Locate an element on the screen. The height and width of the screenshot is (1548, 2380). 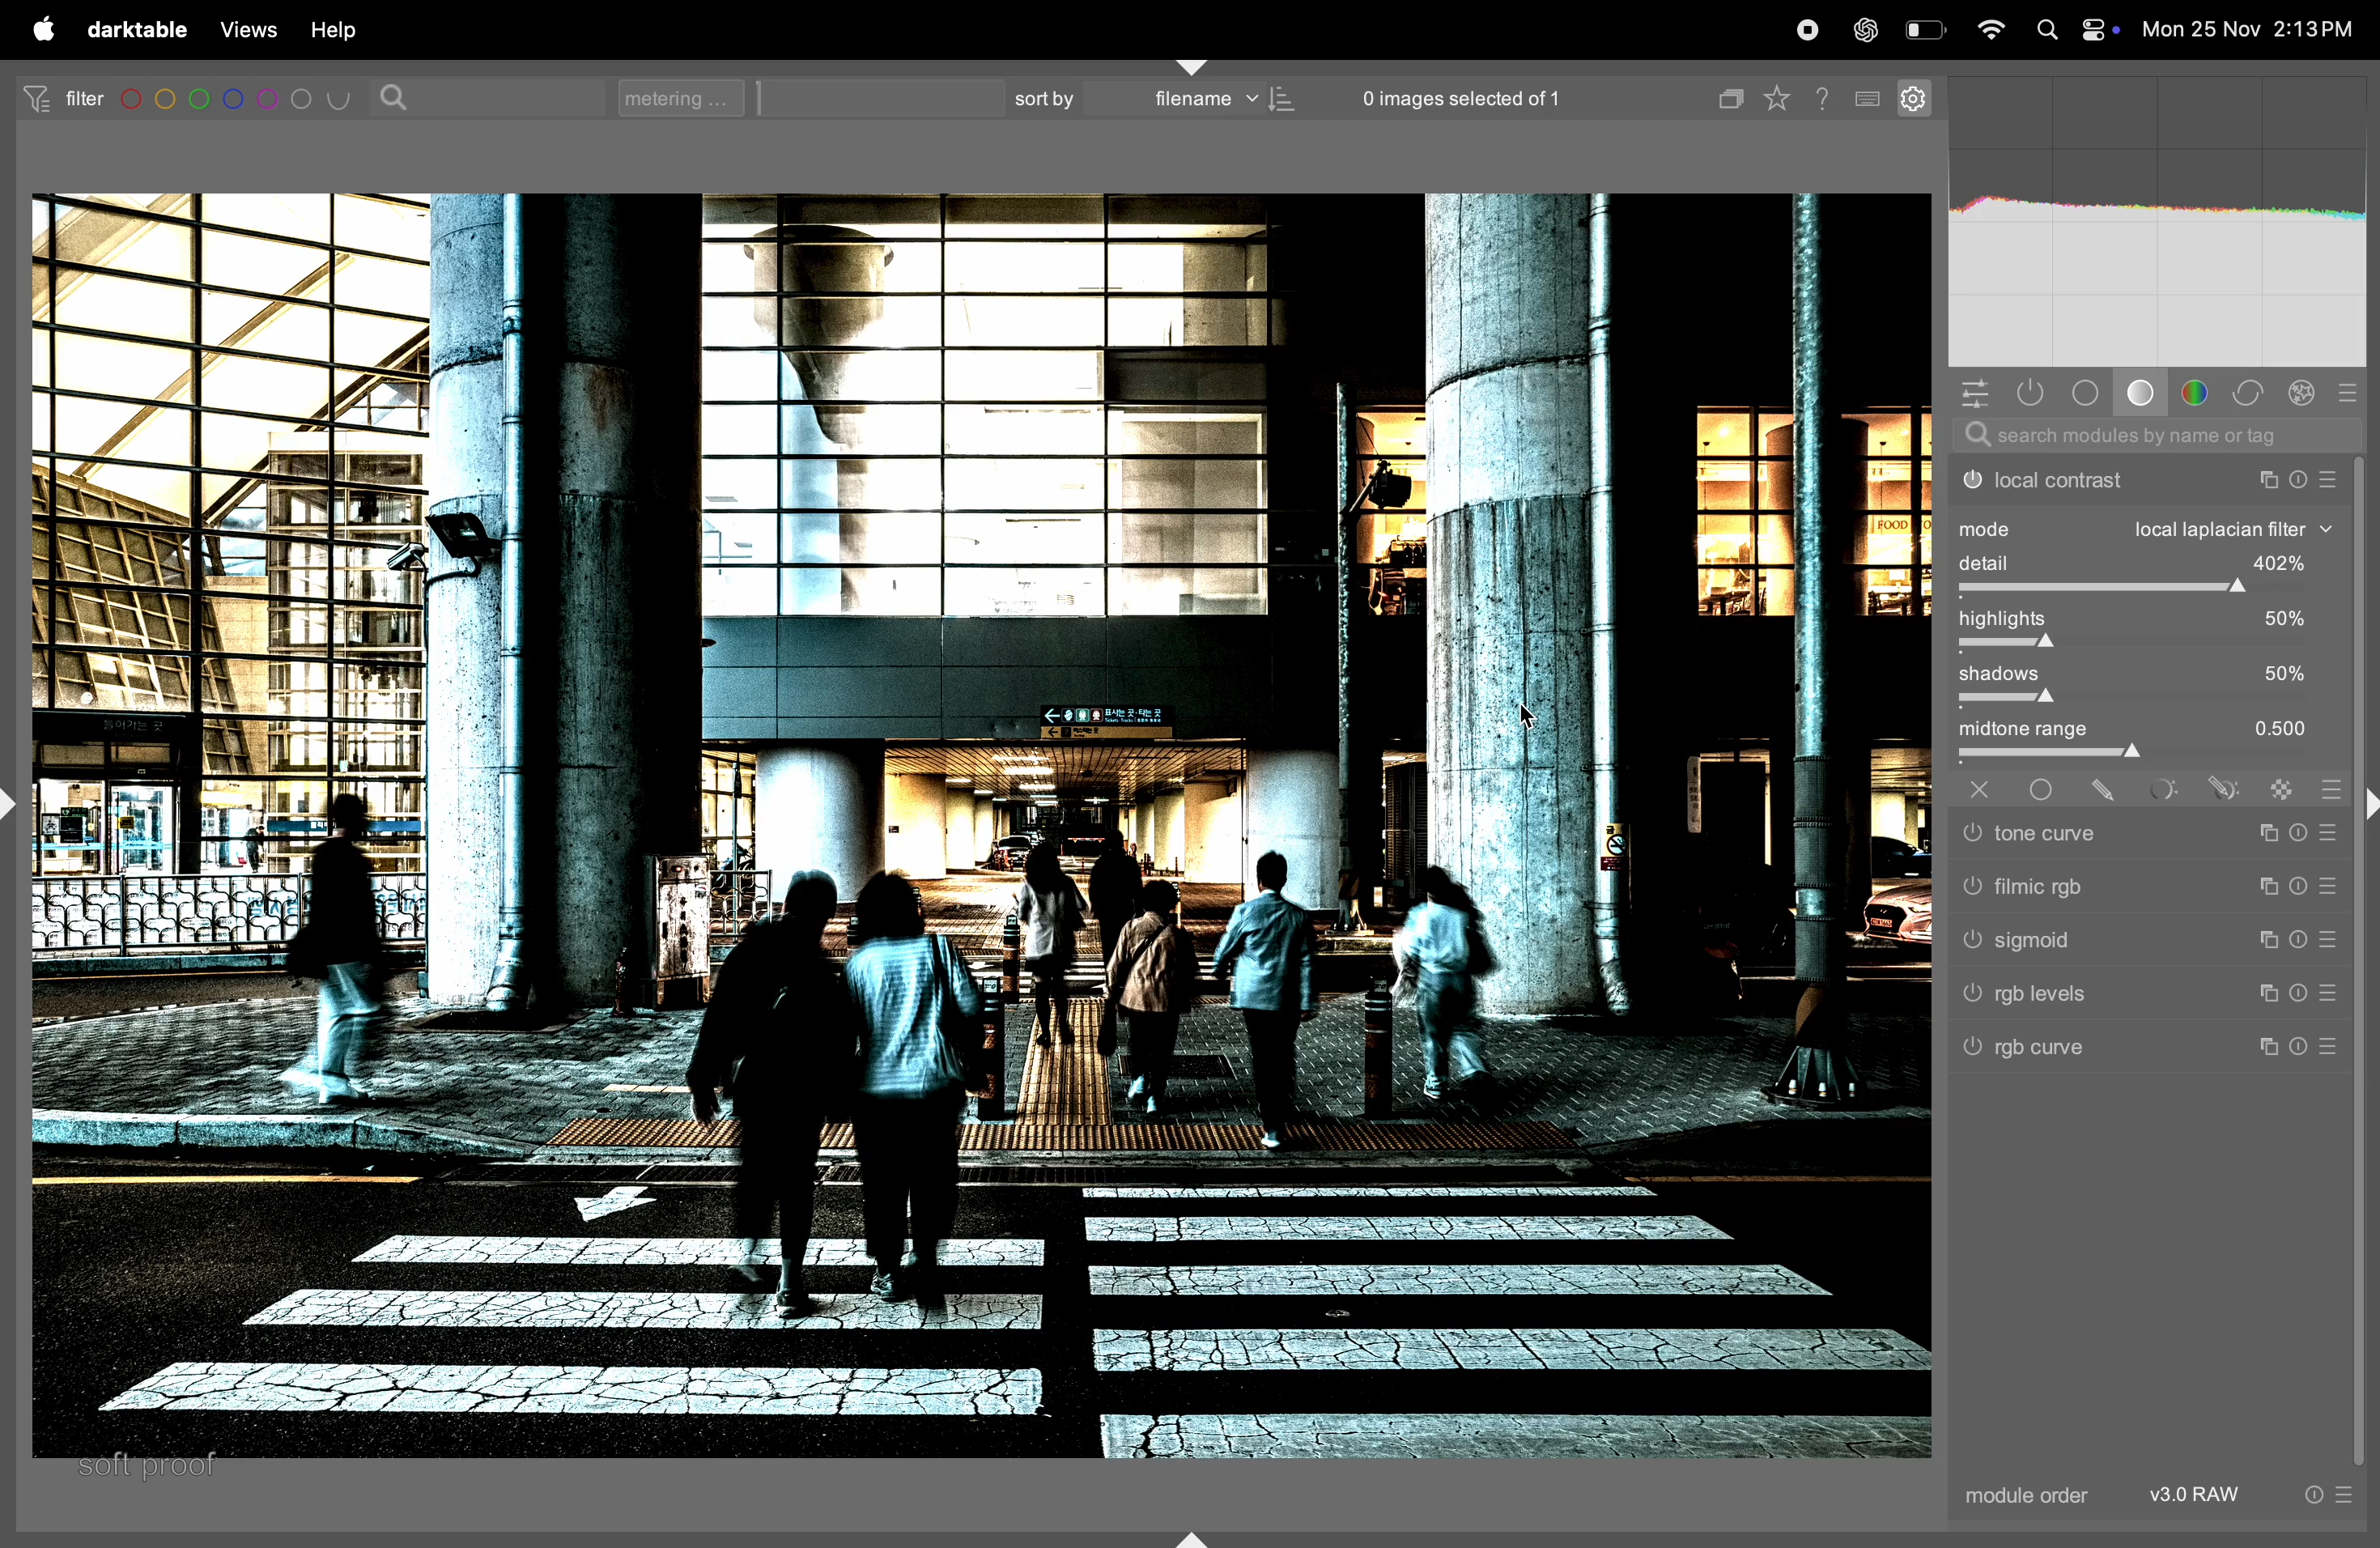
shown activity is located at coordinates (2037, 394).